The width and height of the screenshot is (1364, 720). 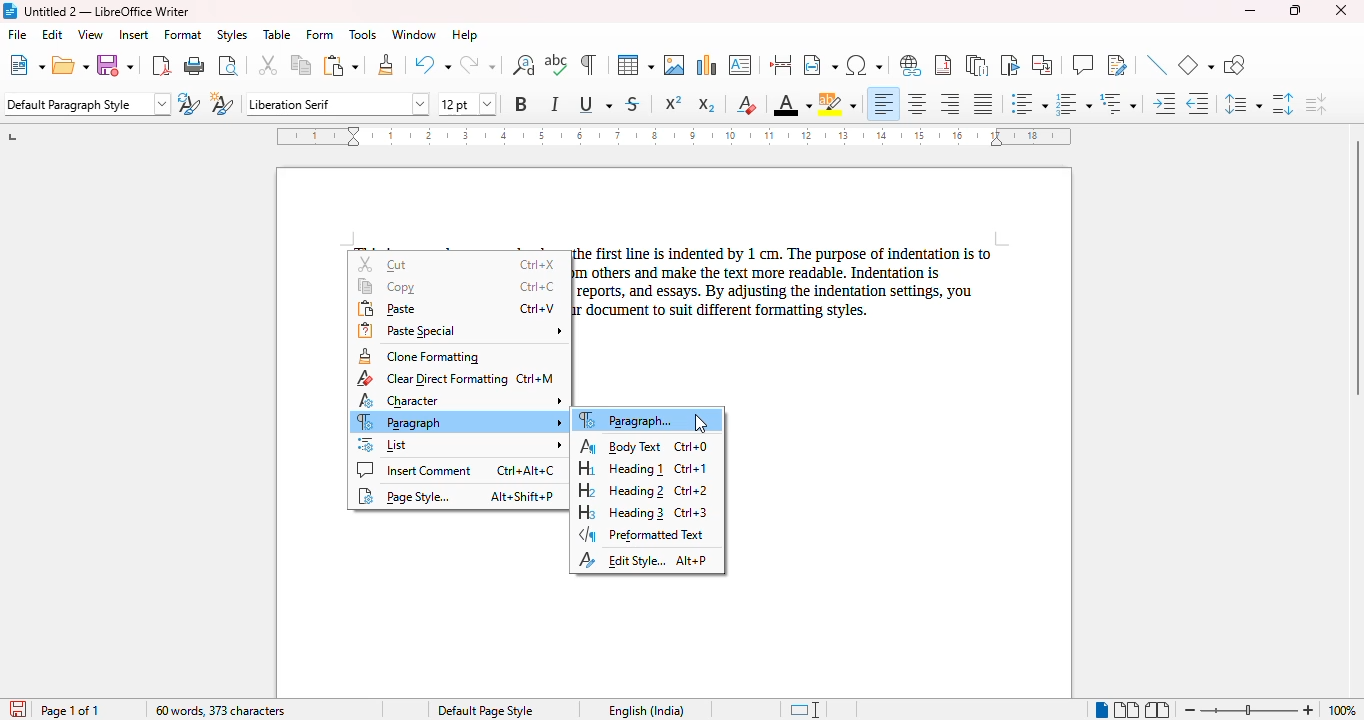 What do you see at coordinates (648, 710) in the screenshot?
I see `text language` at bounding box center [648, 710].